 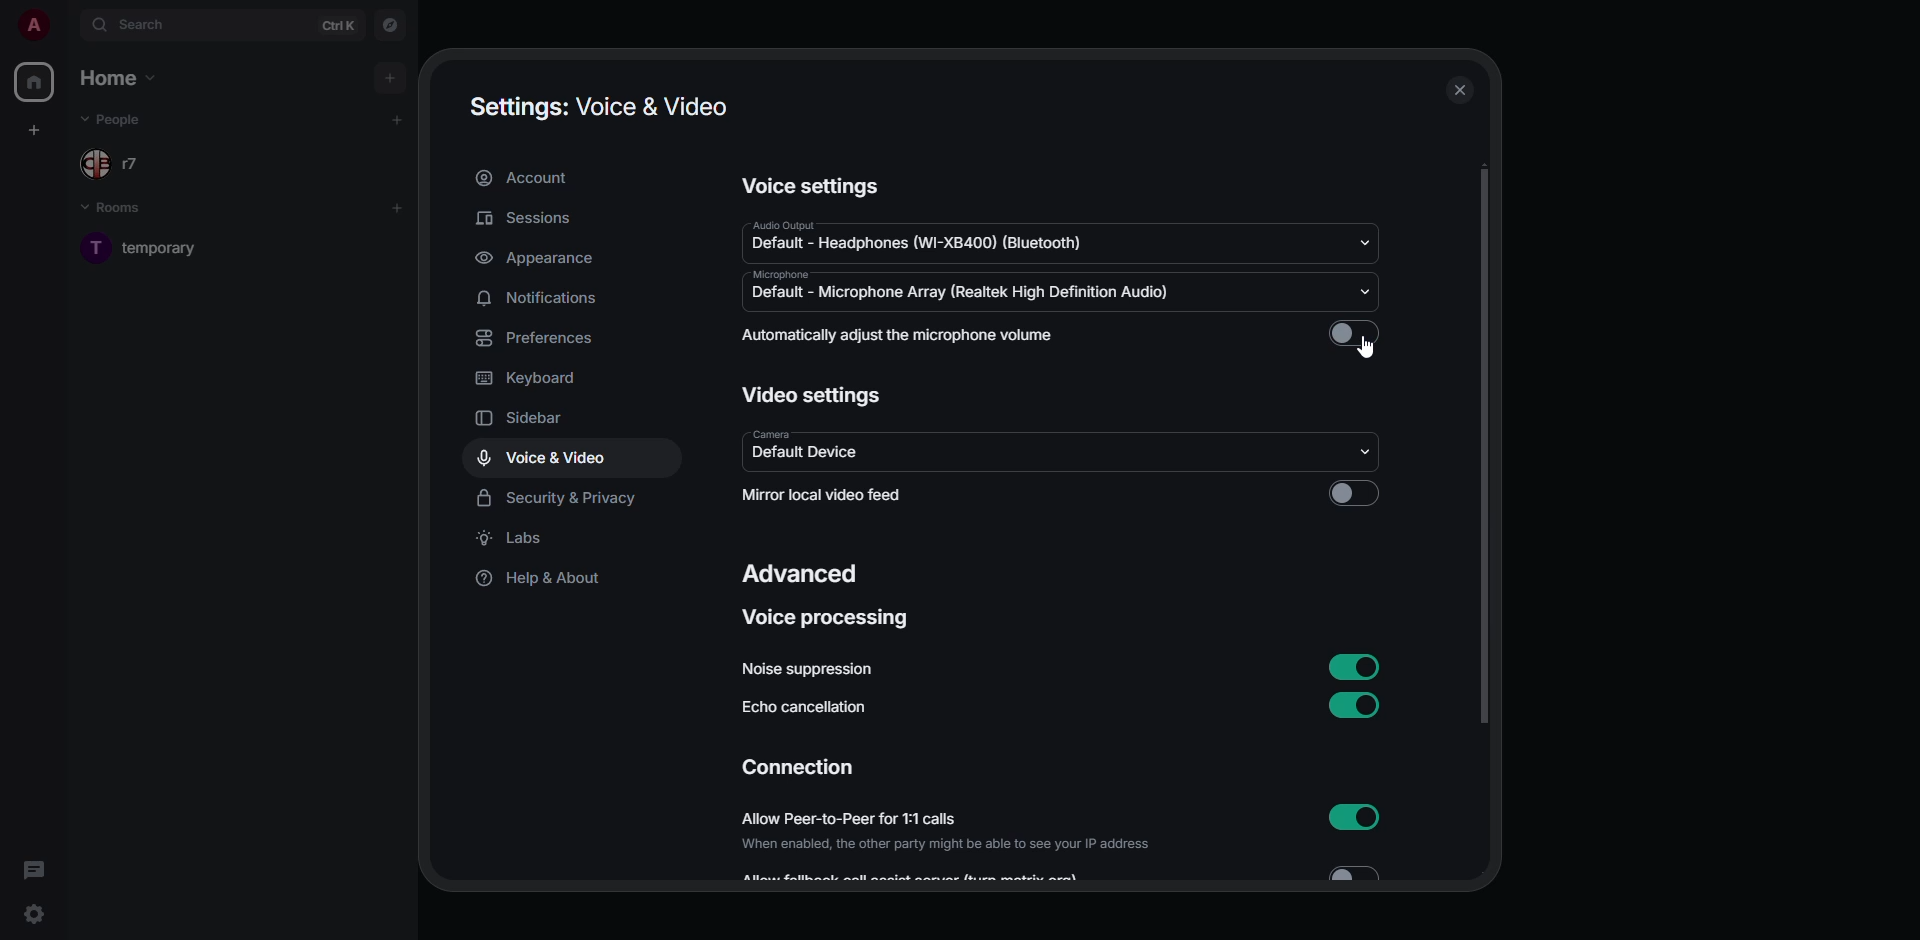 I want to click on r7, so click(x=124, y=166).